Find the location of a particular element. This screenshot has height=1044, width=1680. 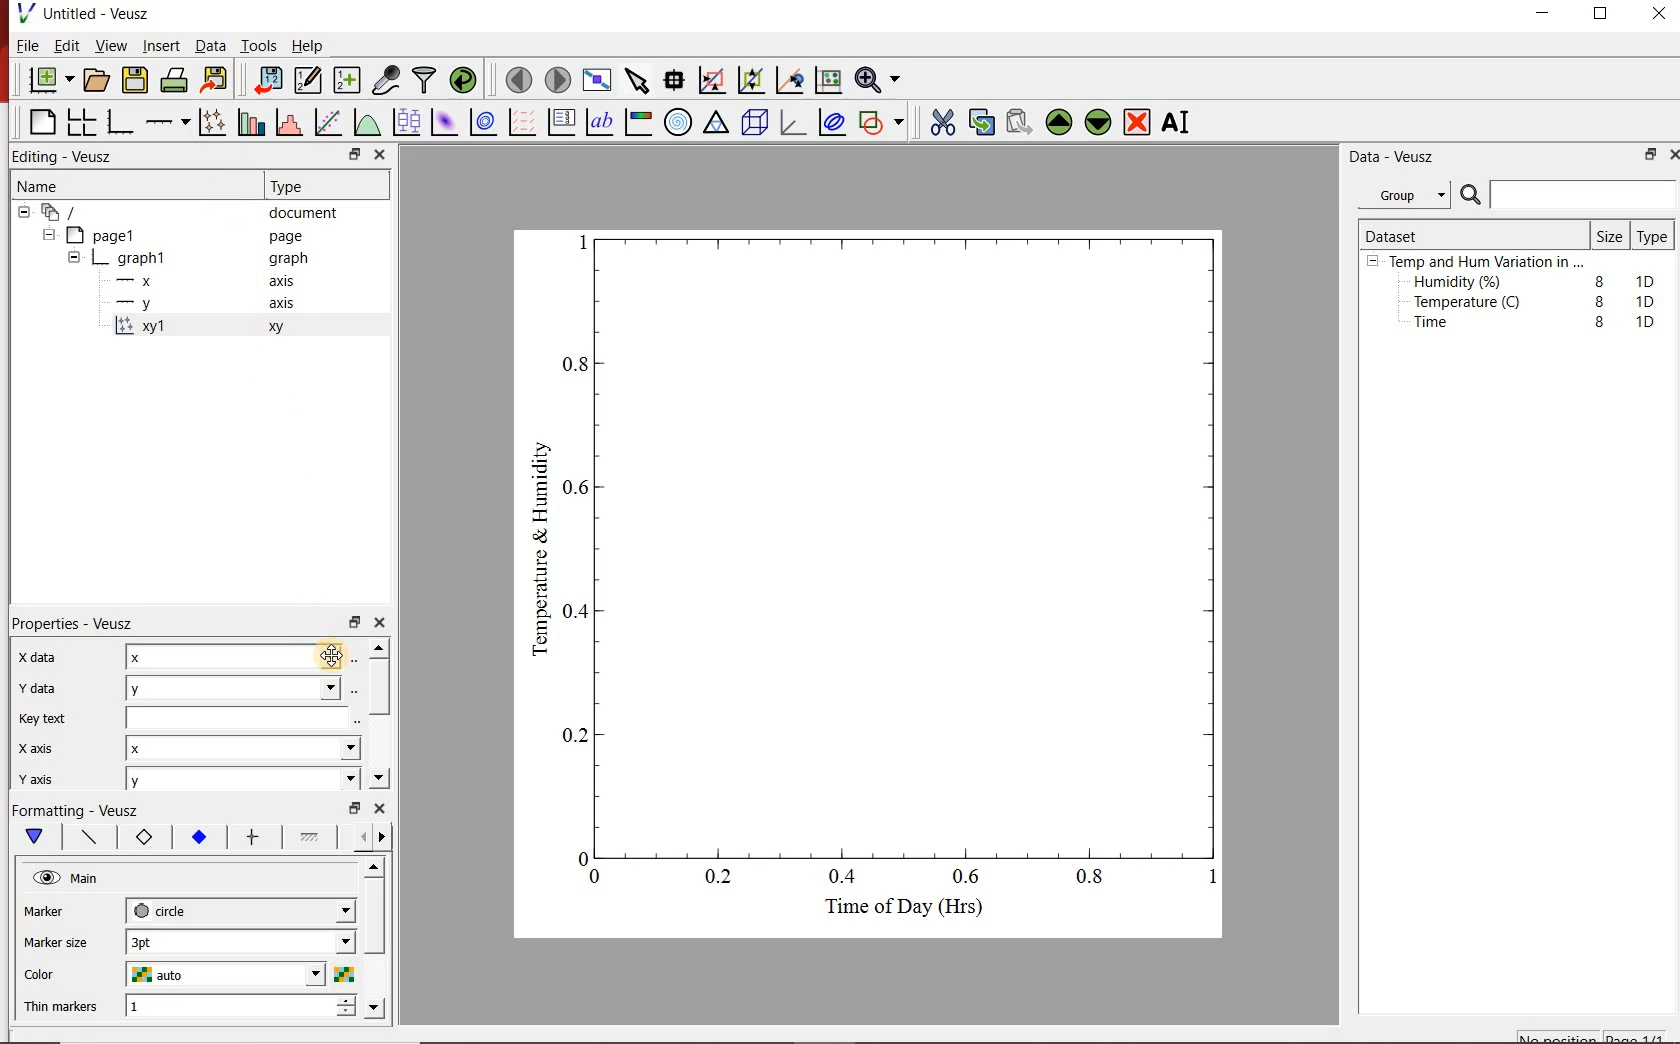

Marker dropdown is located at coordinates (315, 911).